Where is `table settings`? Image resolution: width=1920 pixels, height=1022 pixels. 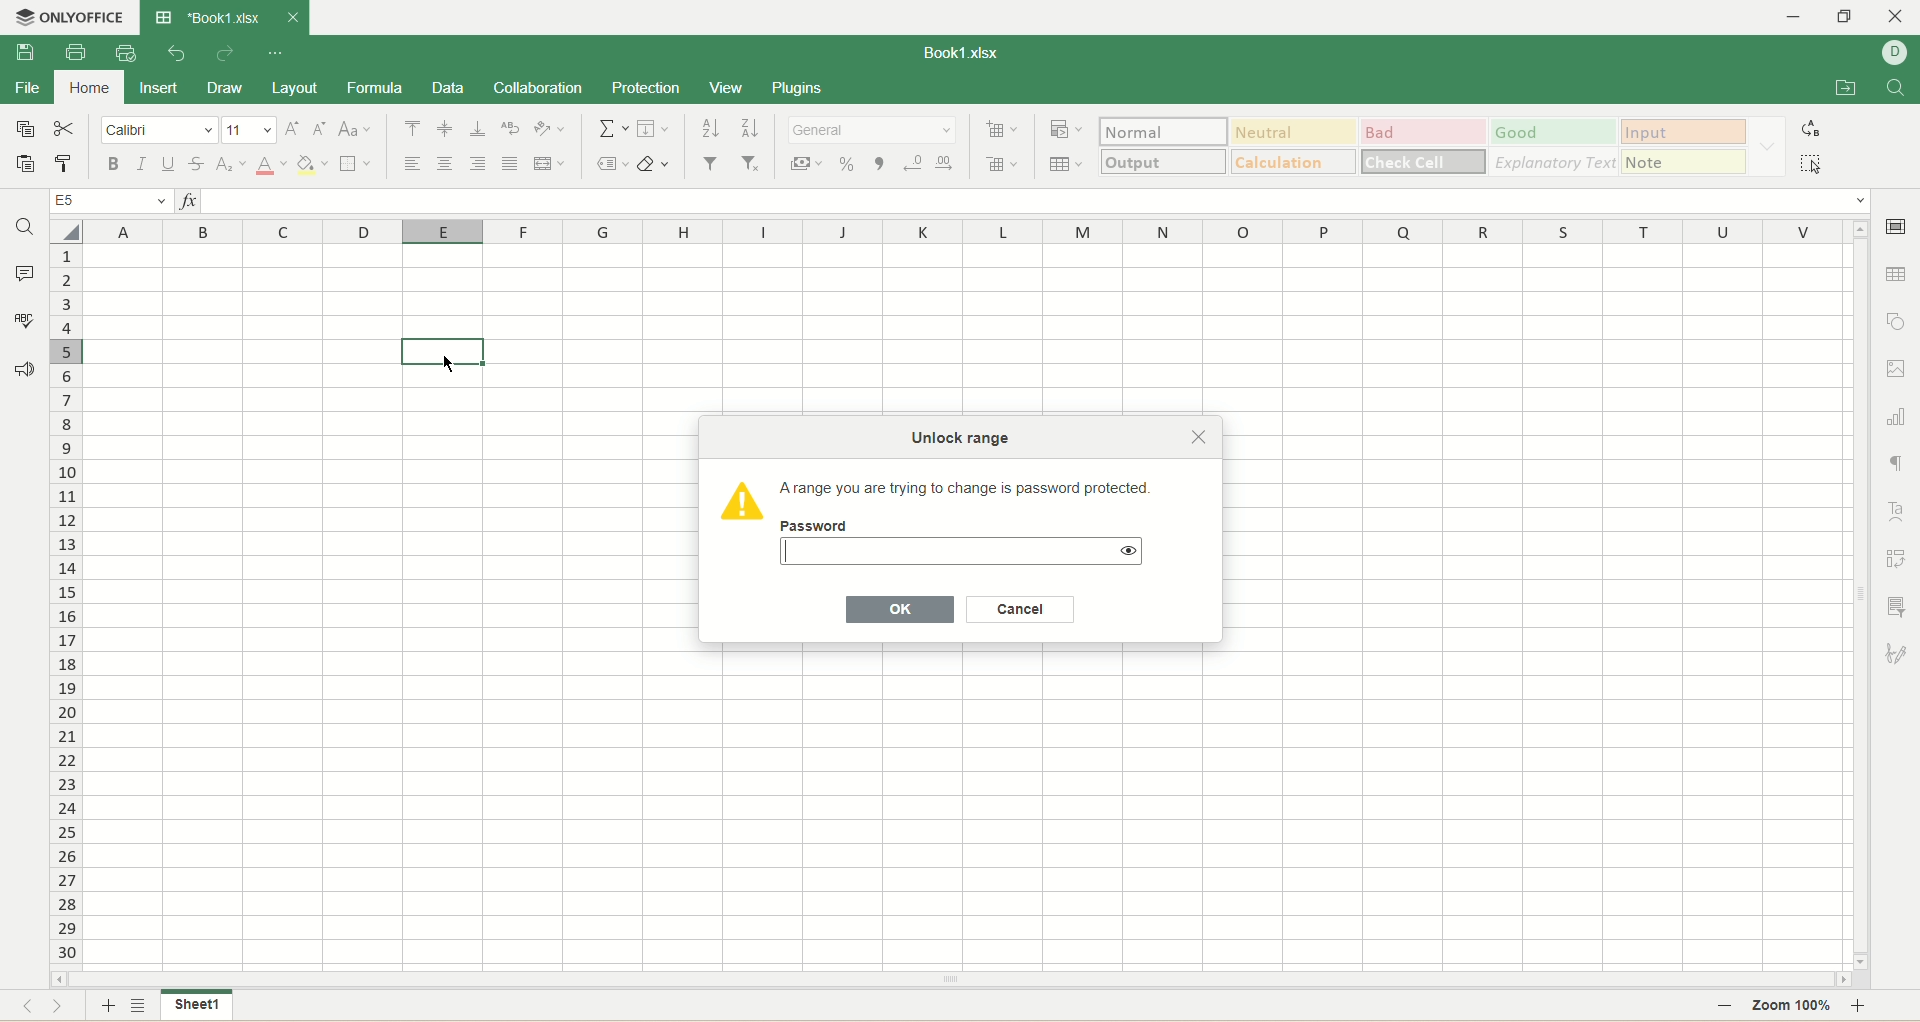
table settings is located at coordinates (1897, 276).